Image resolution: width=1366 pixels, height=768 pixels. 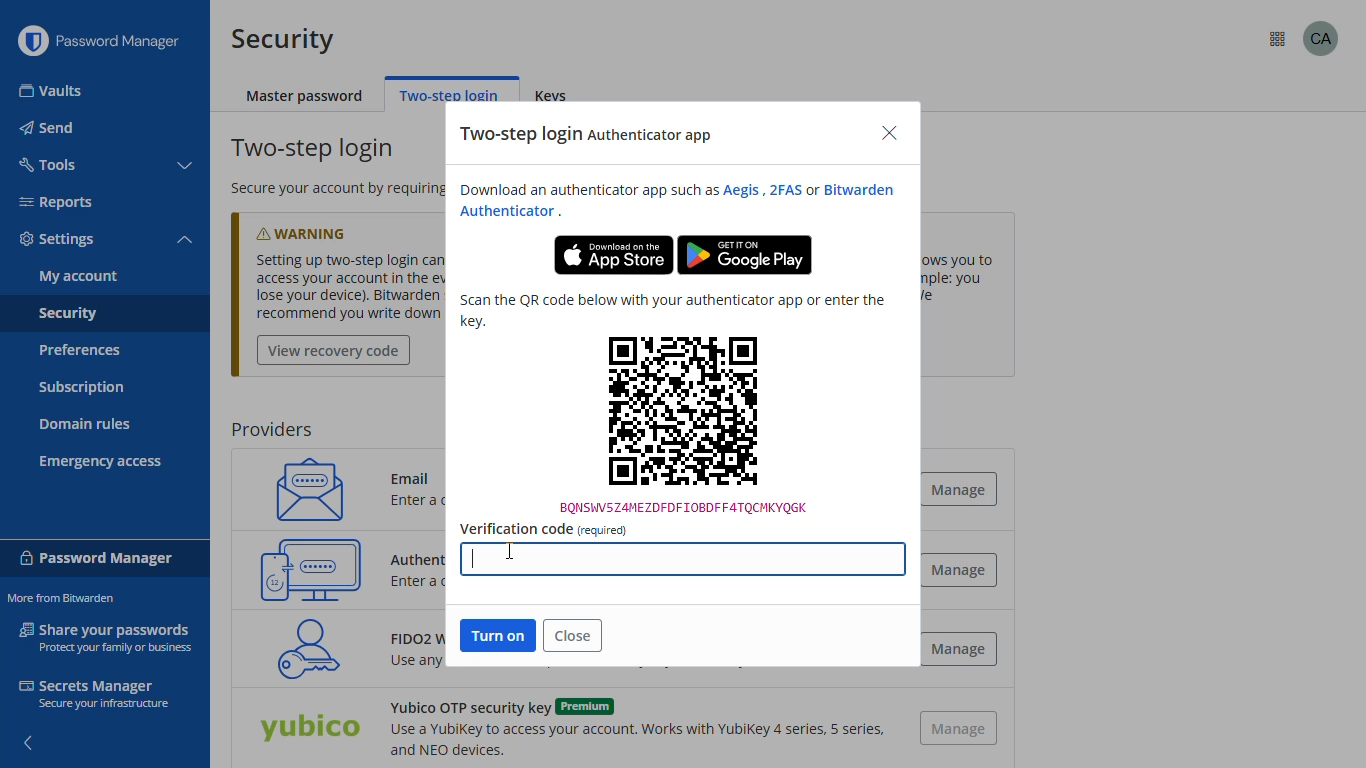 I want to click on Yubico OTP security key (Premium)Use a YubiKey to access your account. Works with Yubikey 4 series, 5 series,and NEO devices., so click(x=634, y=728).